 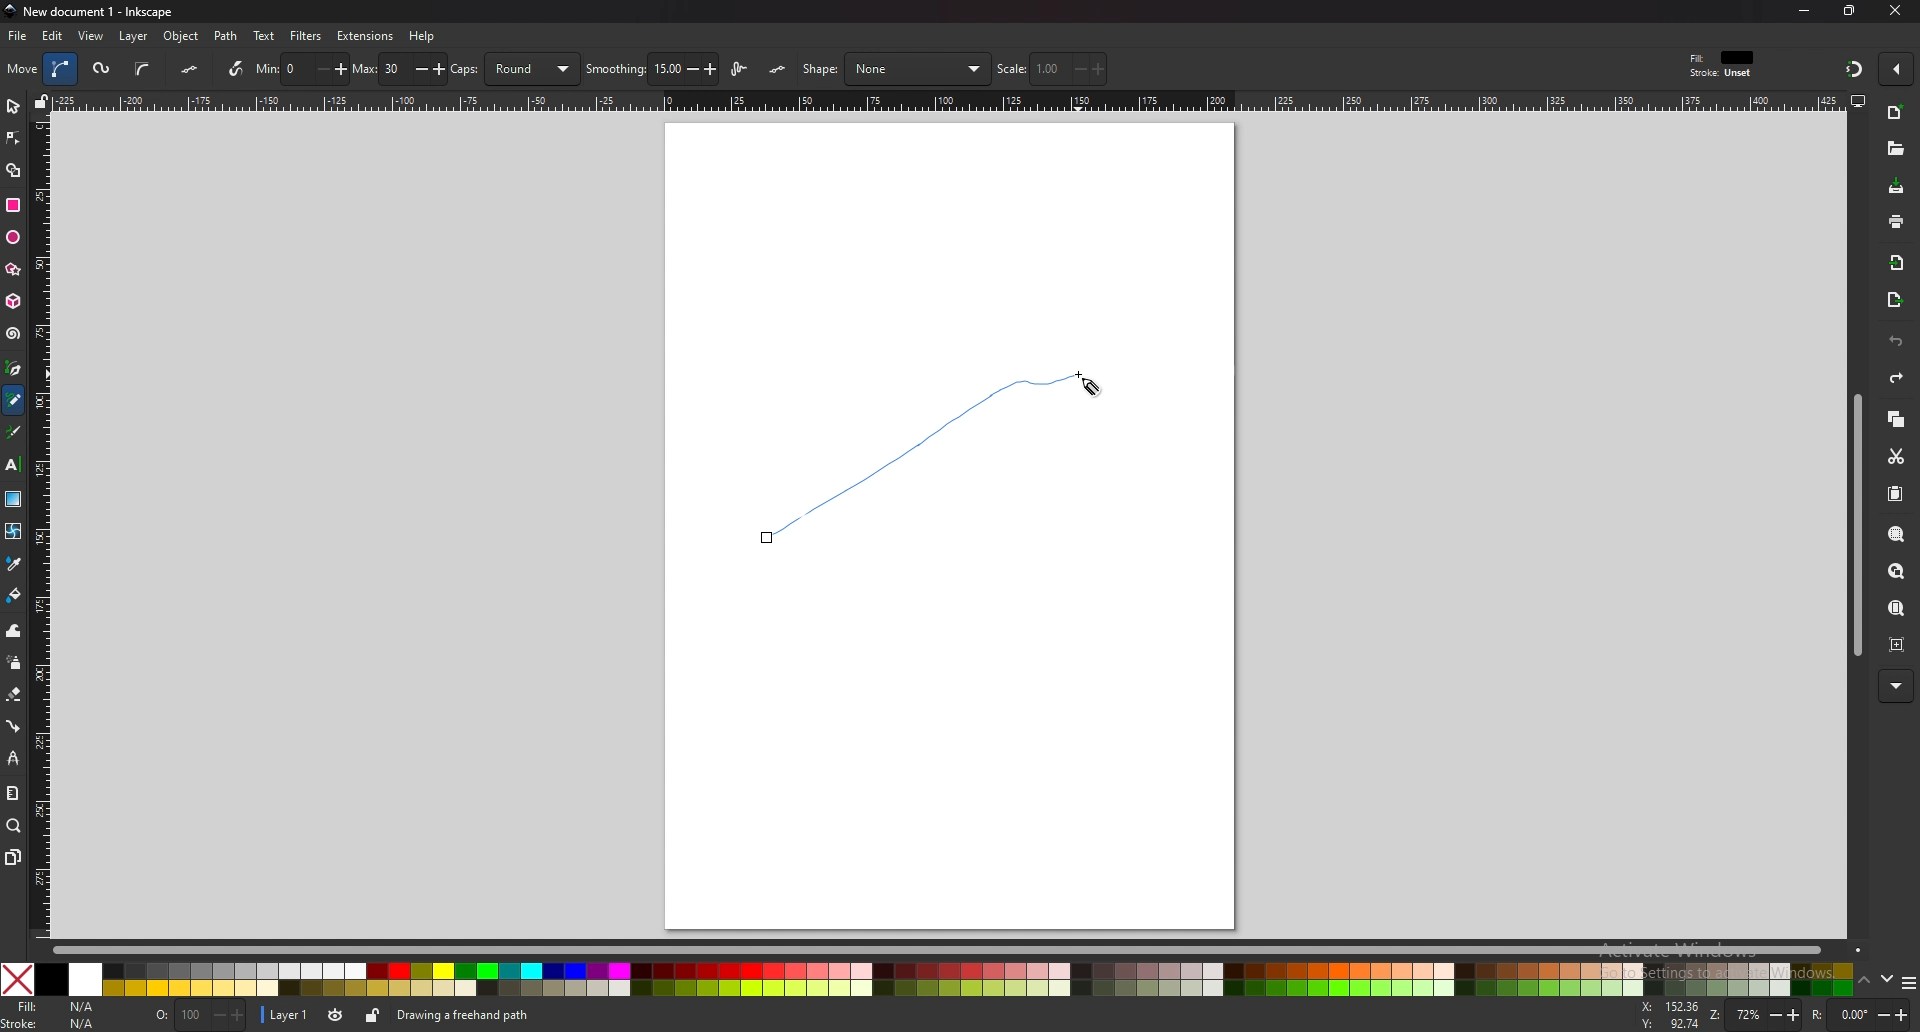 What do you see at coordinates (13, 758) in the screenshot?
I see `lpe` at bounding box center [13, 758].